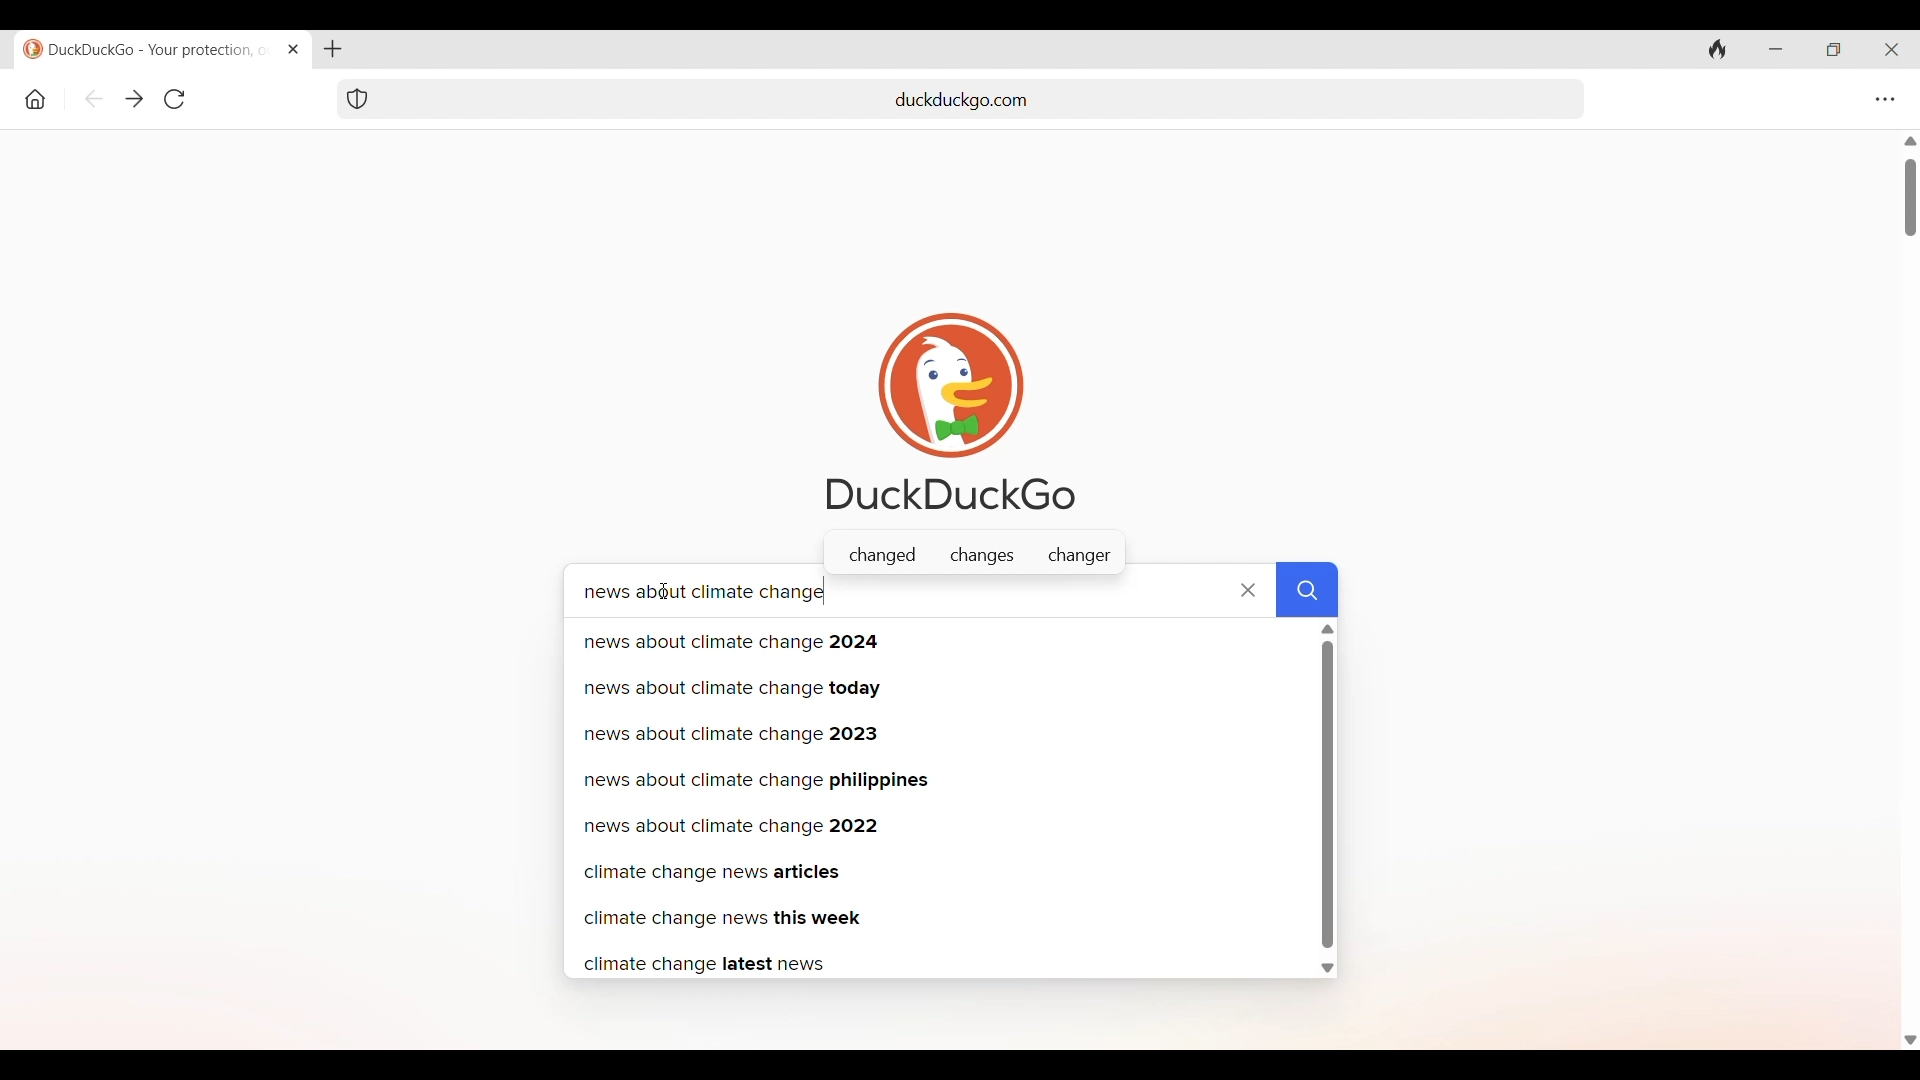 Image resolution: width=1920 pixels, height=1080 pixels. What do you see at coordinates (953, 412) in the screenshot?
I see `Software logo and name` at bounding box center [953, 412].